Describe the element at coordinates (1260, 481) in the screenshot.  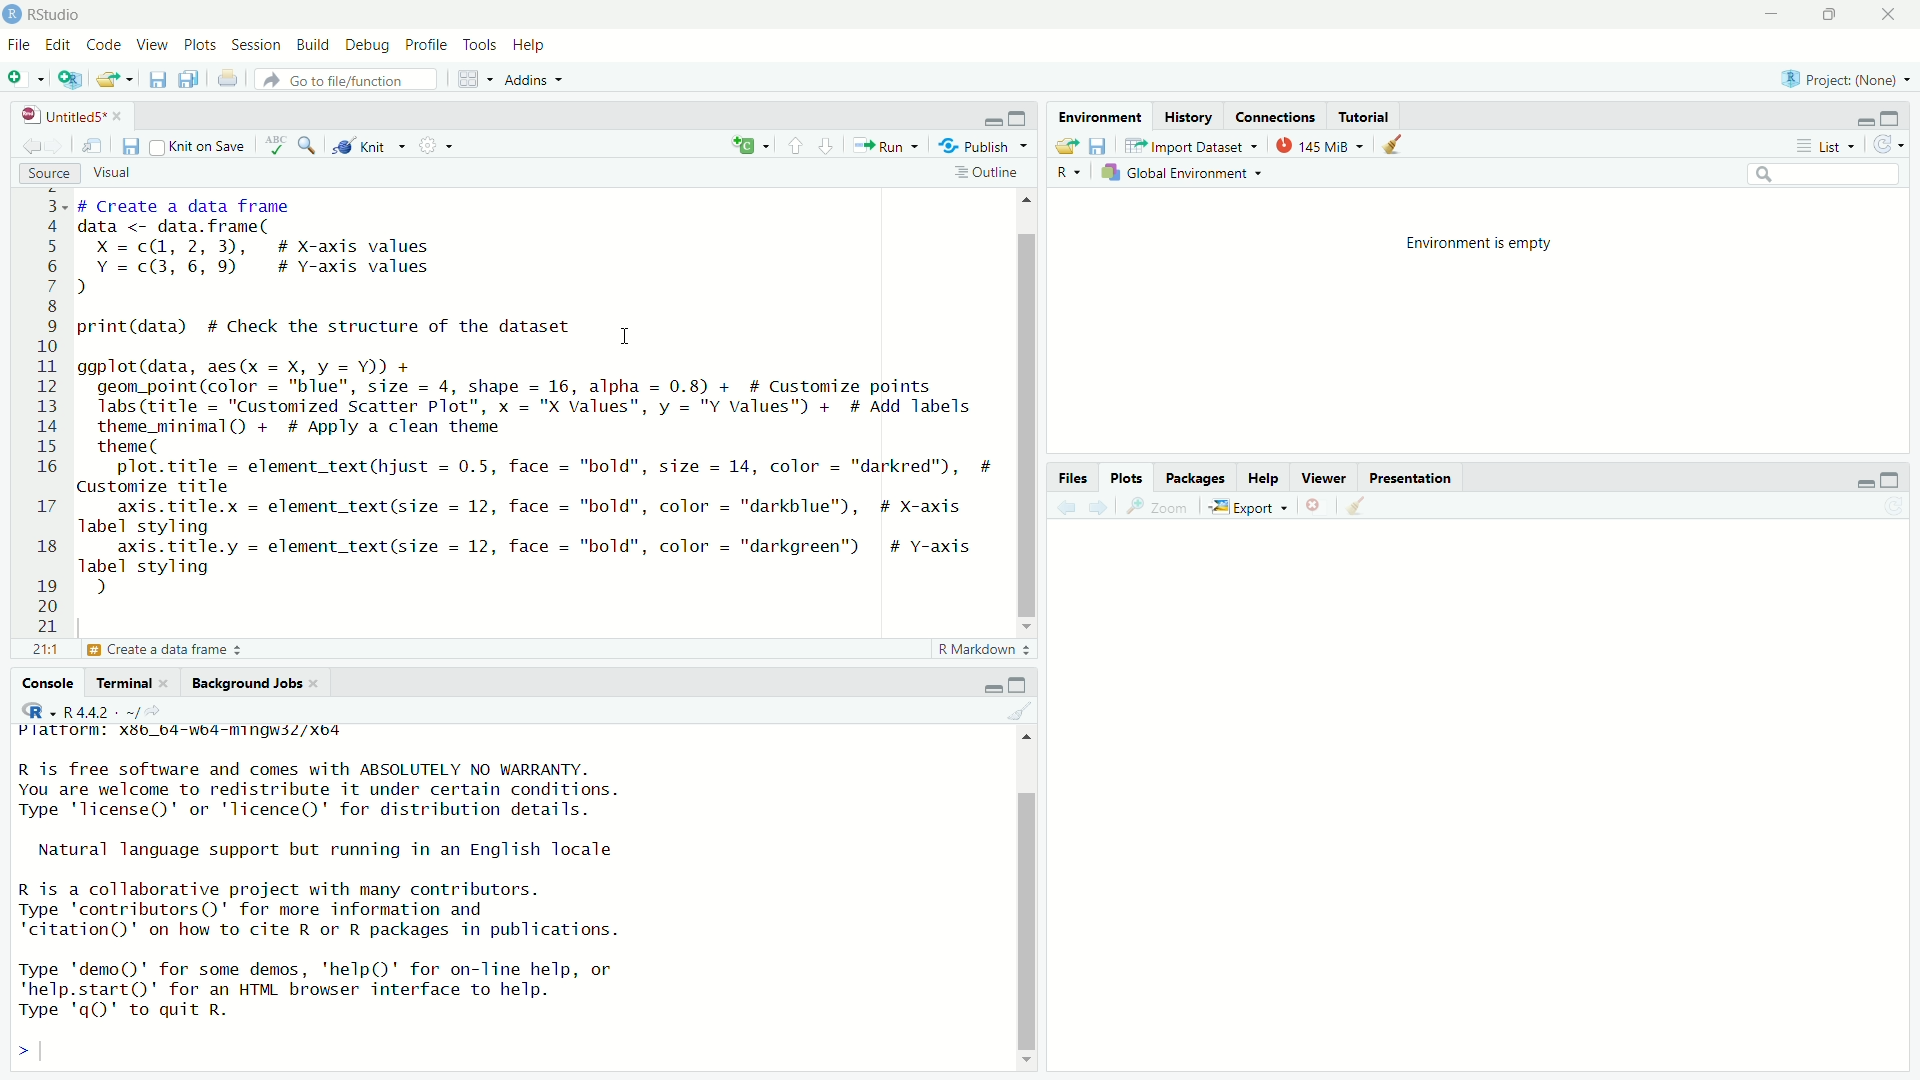
I see `Help` at that location.